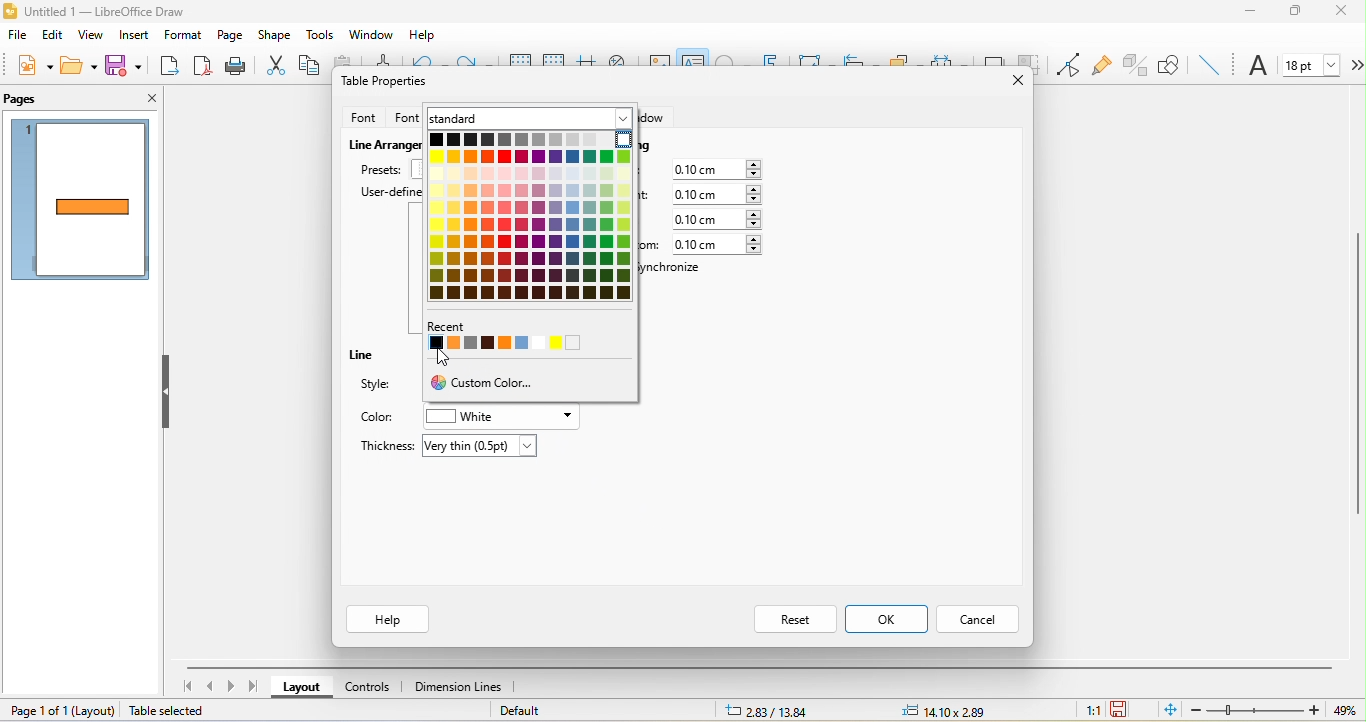  What do you see at coordinates (51, 34) in the screenshot?
I see `edit` at bounding box center [51, 34].